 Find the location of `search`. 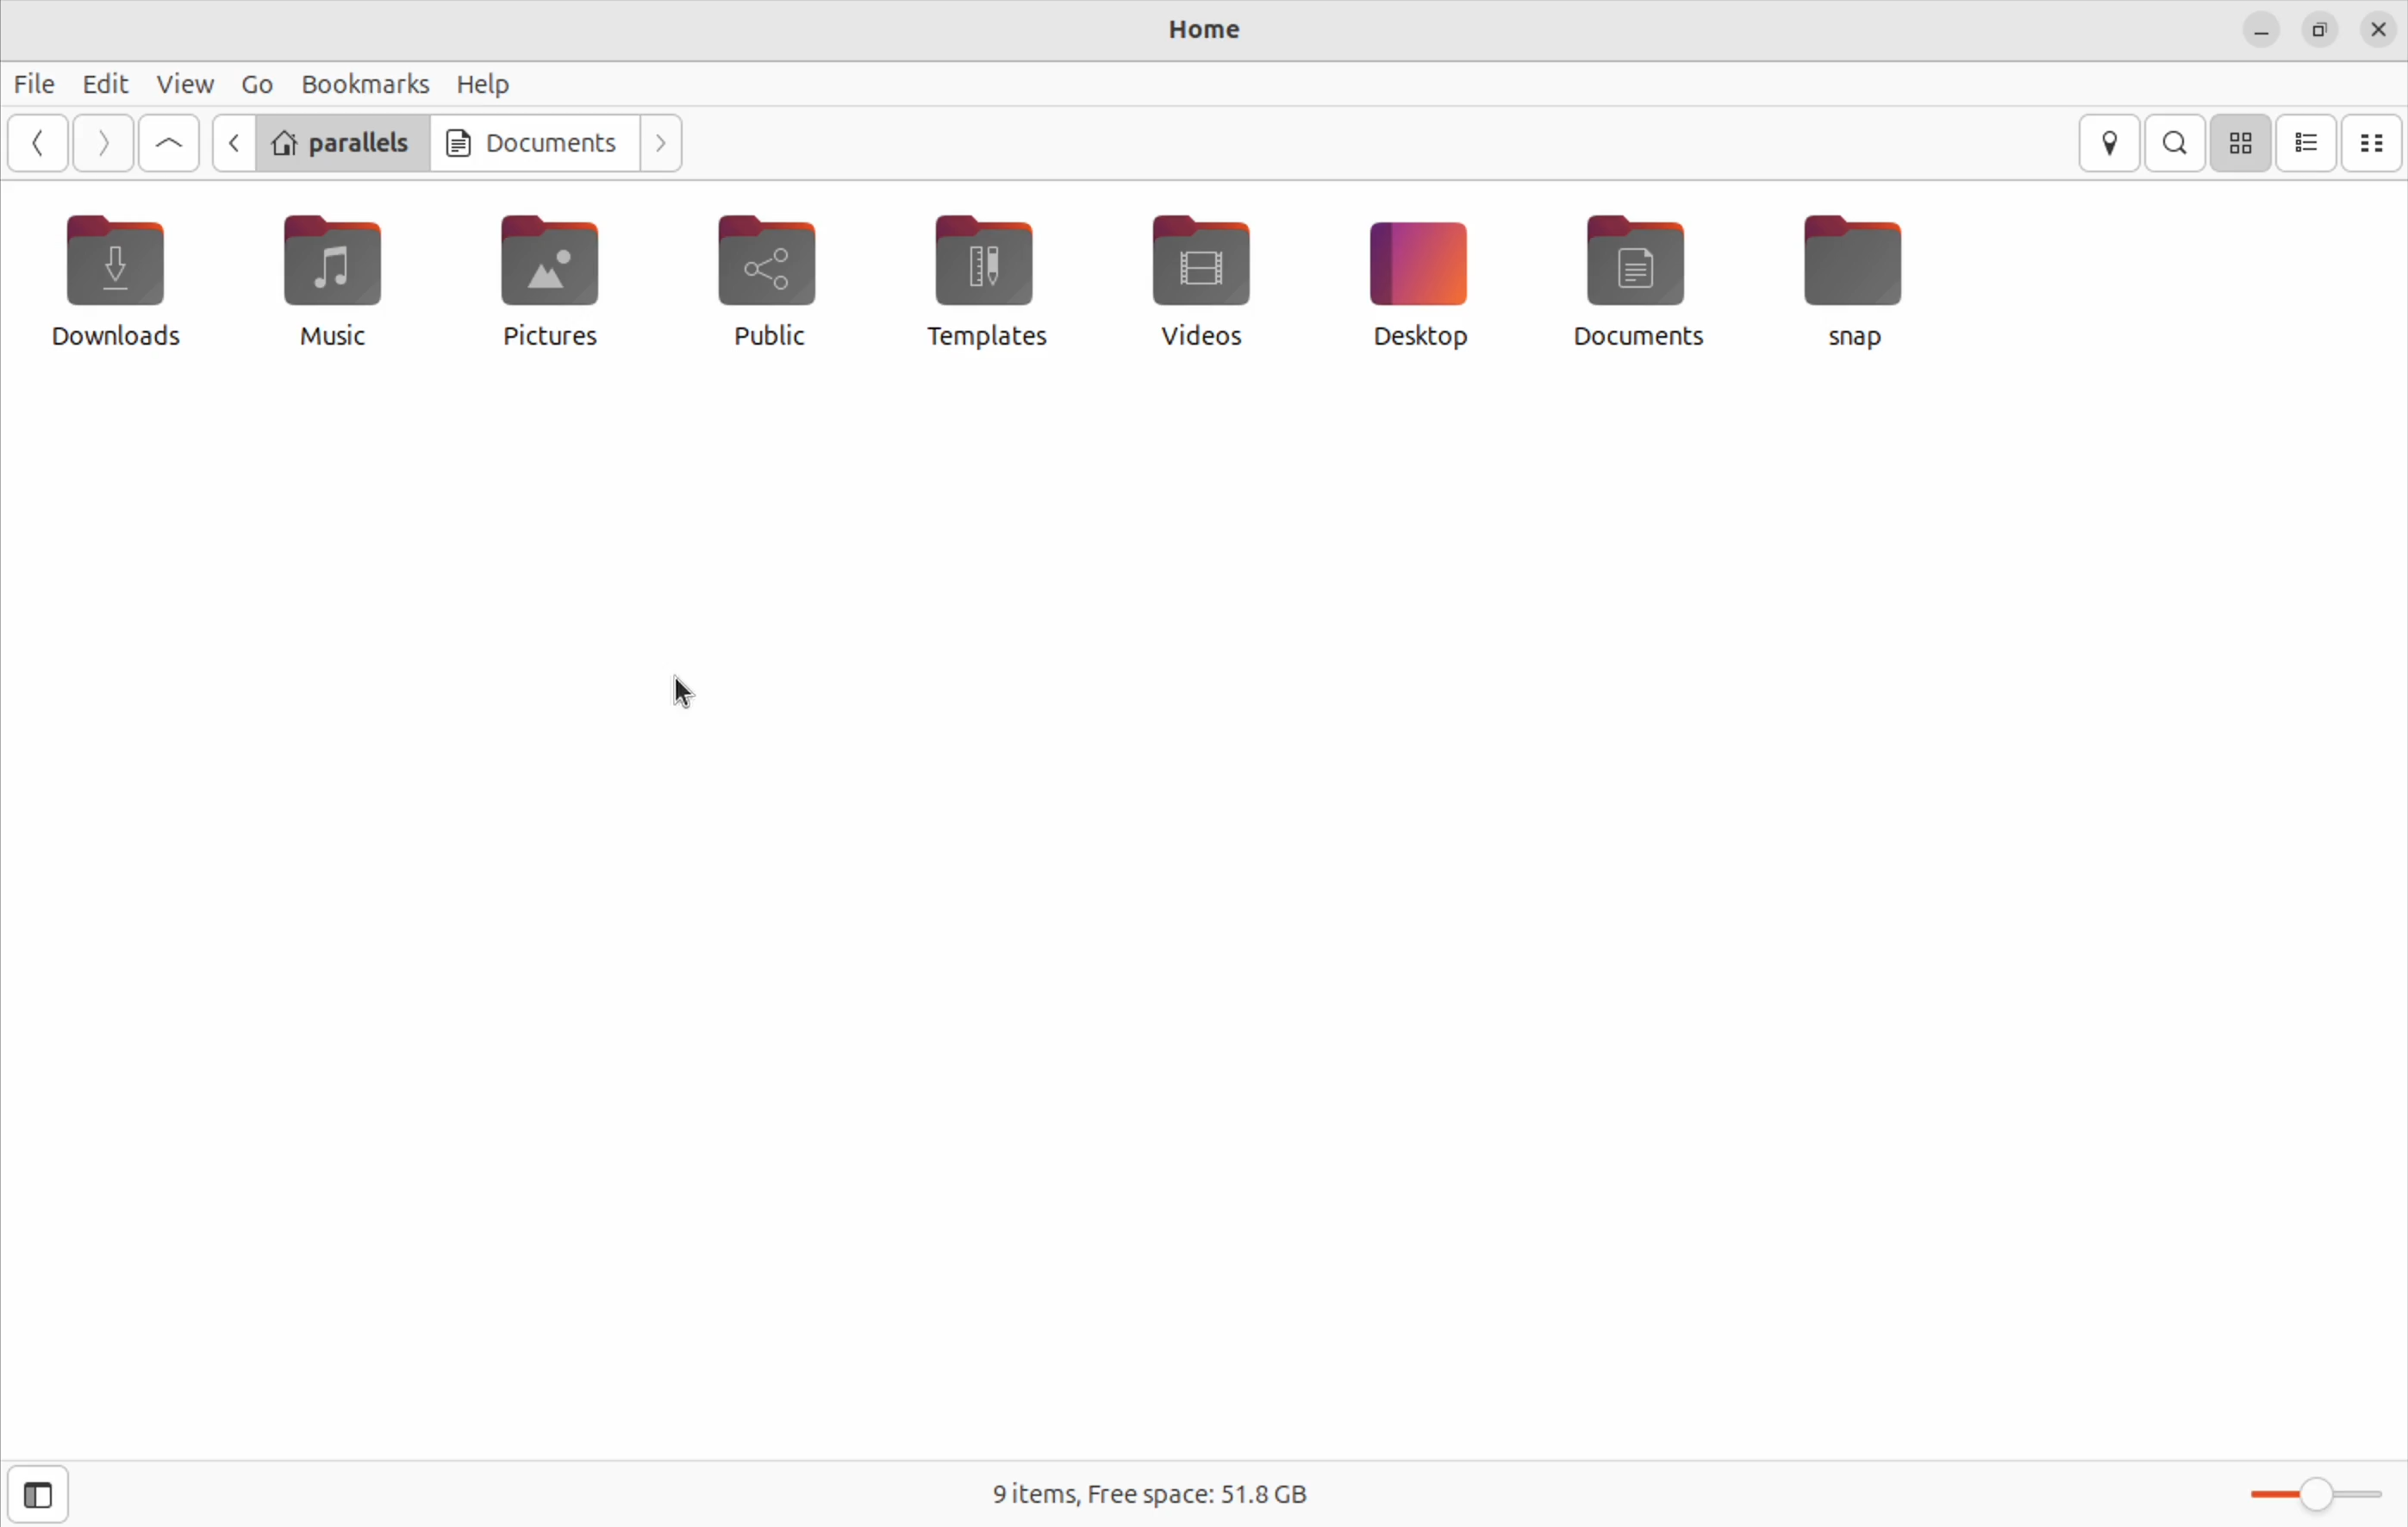

search is located at coordinates (2175, 142).